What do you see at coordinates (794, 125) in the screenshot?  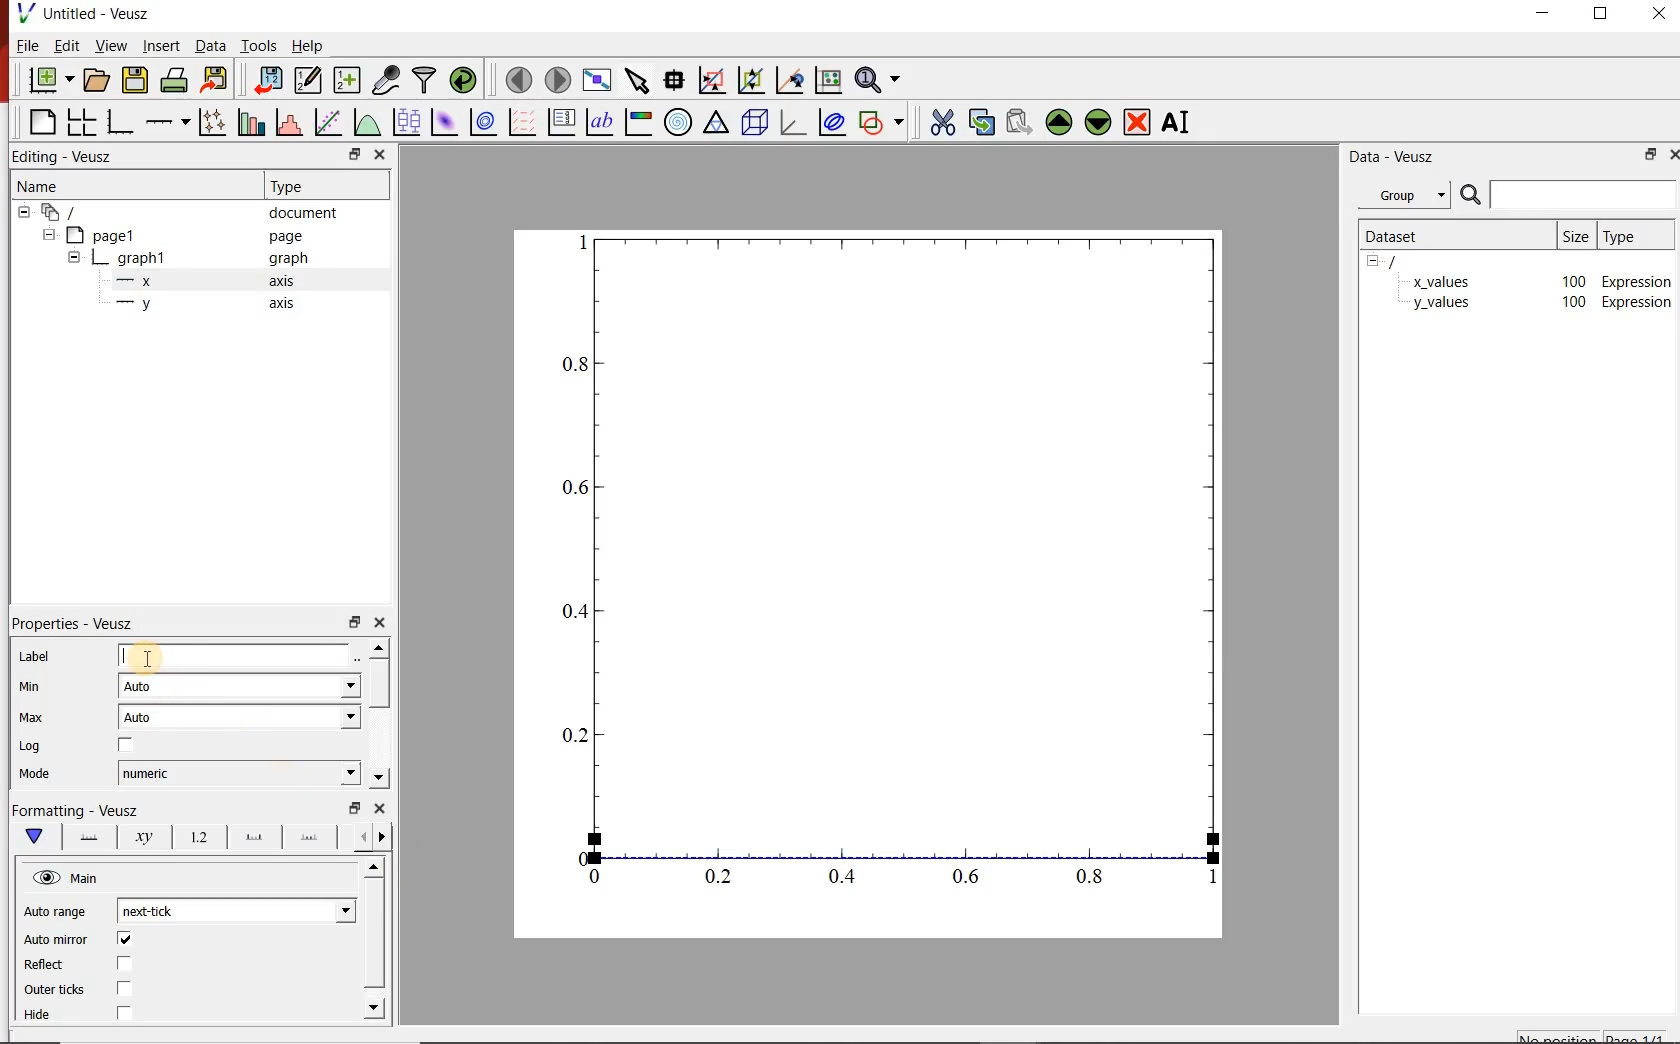 I see `3d graph` at bounding box center [794, 125].